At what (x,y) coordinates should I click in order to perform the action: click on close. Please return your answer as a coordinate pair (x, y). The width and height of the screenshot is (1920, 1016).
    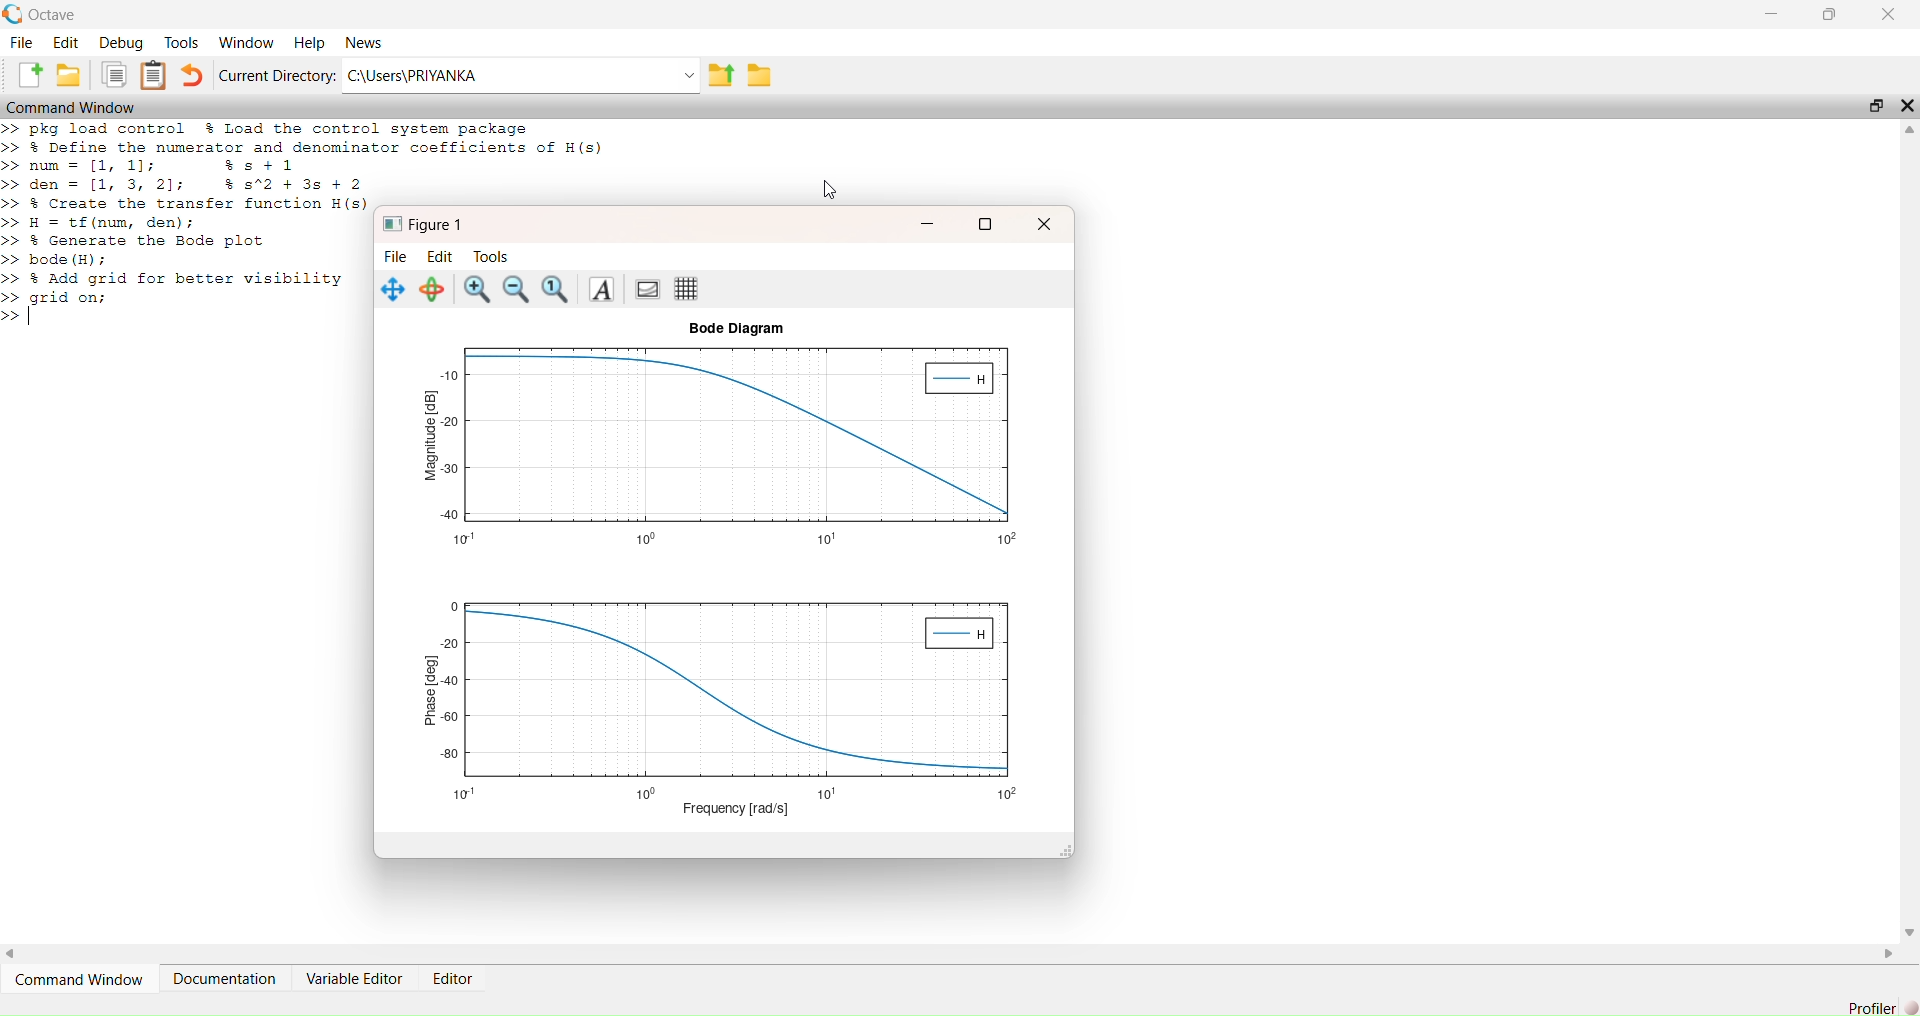
    Looking at the image, I should click on (1043, 224).